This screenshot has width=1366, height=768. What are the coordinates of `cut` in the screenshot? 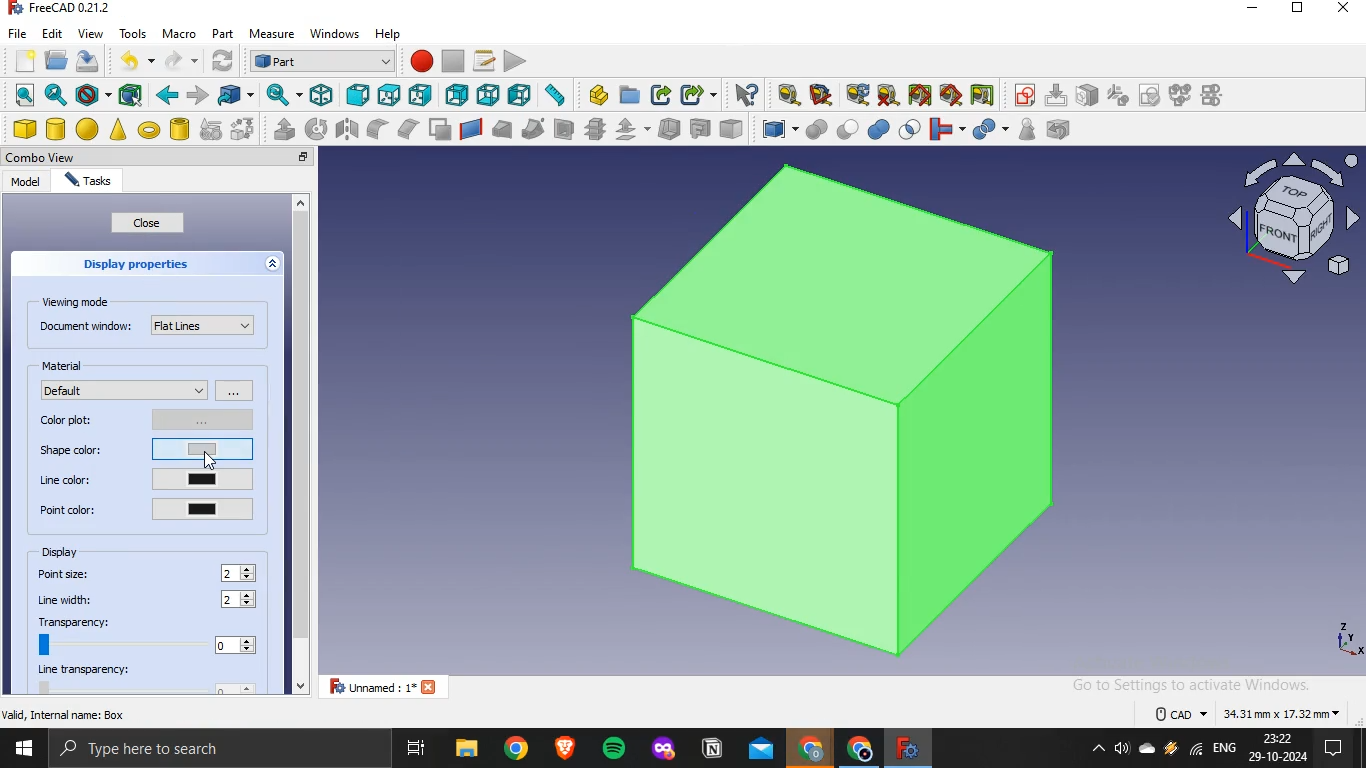 It's located at (848, 127).